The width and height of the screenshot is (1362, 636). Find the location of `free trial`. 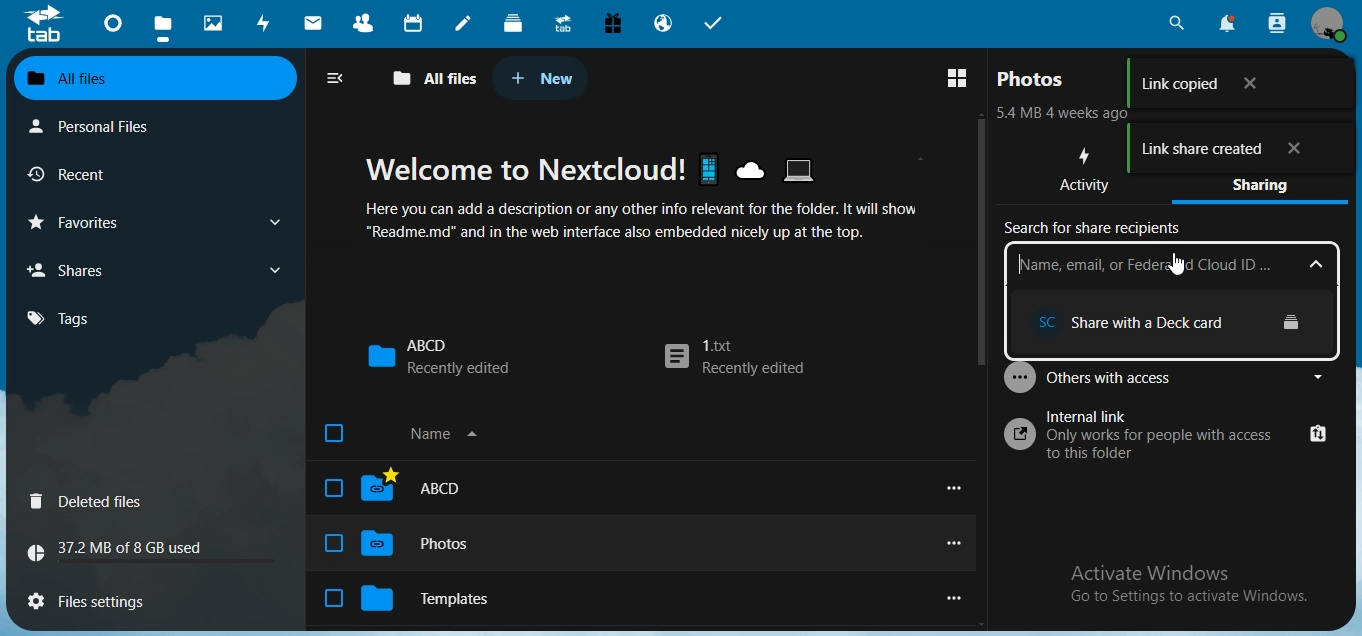

free trial is located at coordinates (613, 24).